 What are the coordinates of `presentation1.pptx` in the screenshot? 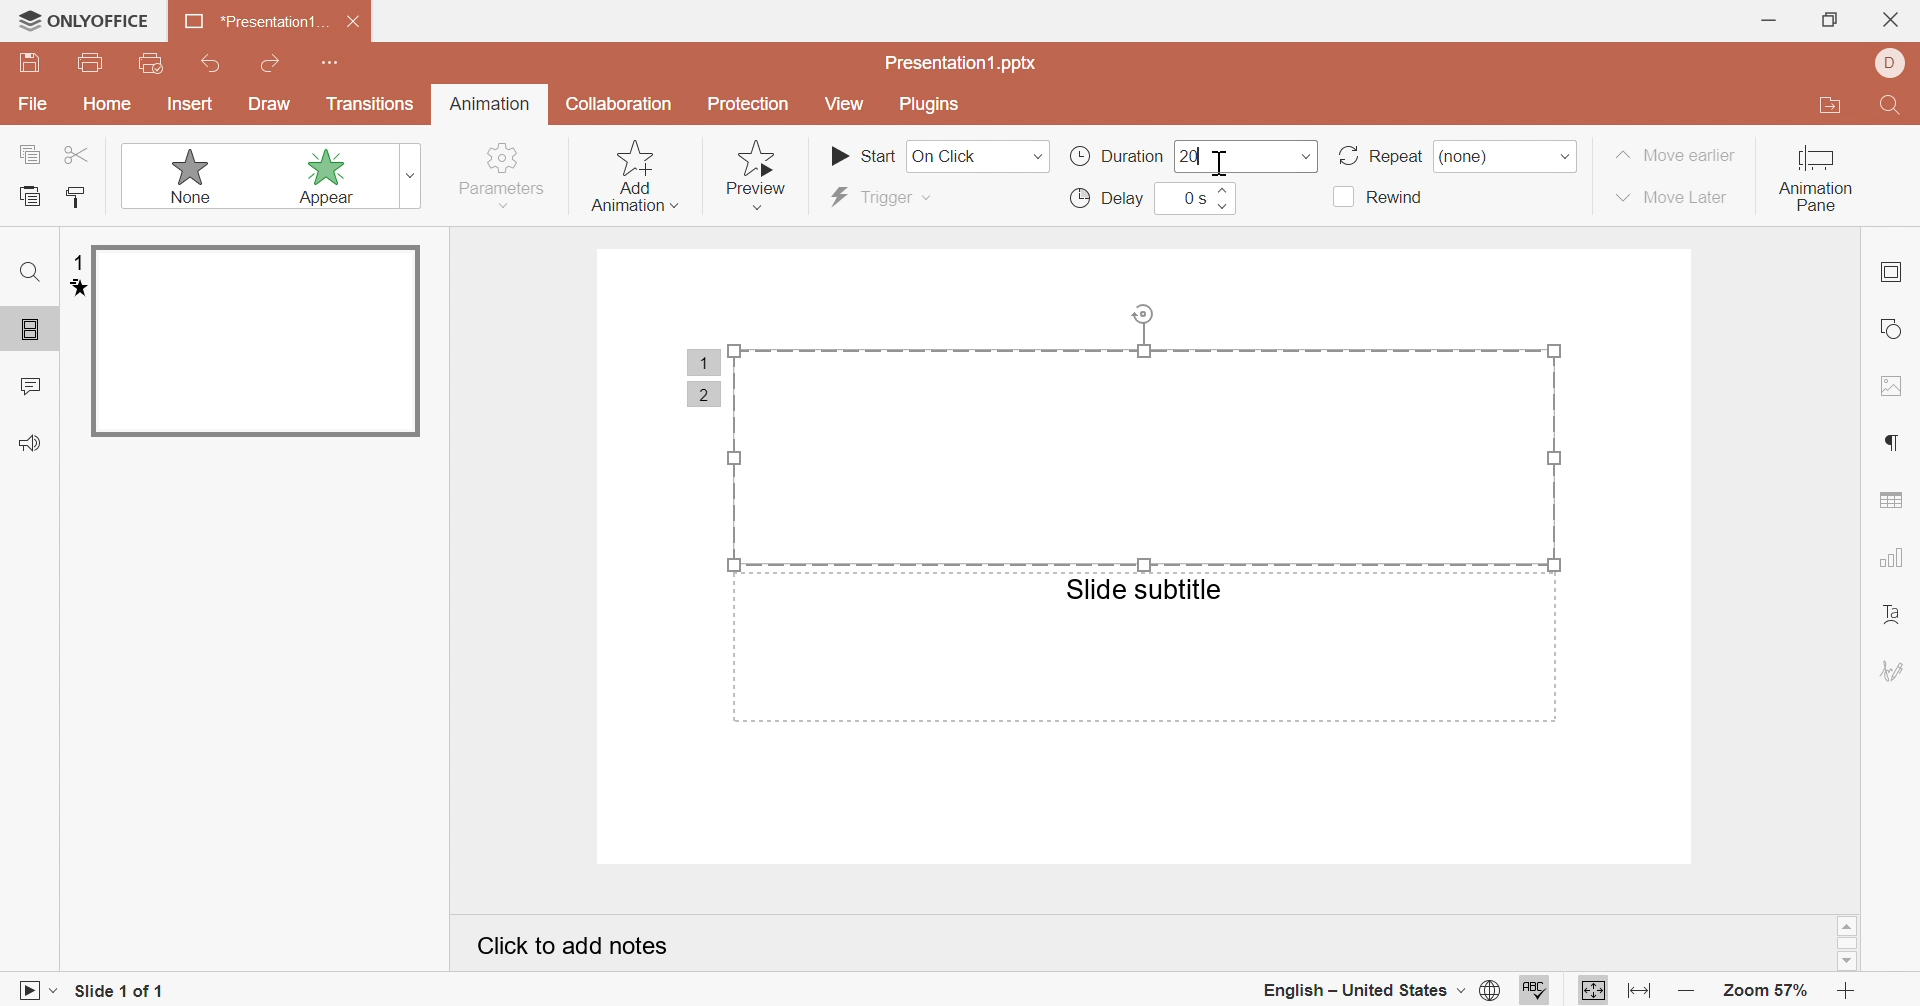 It's located at (964, 64).